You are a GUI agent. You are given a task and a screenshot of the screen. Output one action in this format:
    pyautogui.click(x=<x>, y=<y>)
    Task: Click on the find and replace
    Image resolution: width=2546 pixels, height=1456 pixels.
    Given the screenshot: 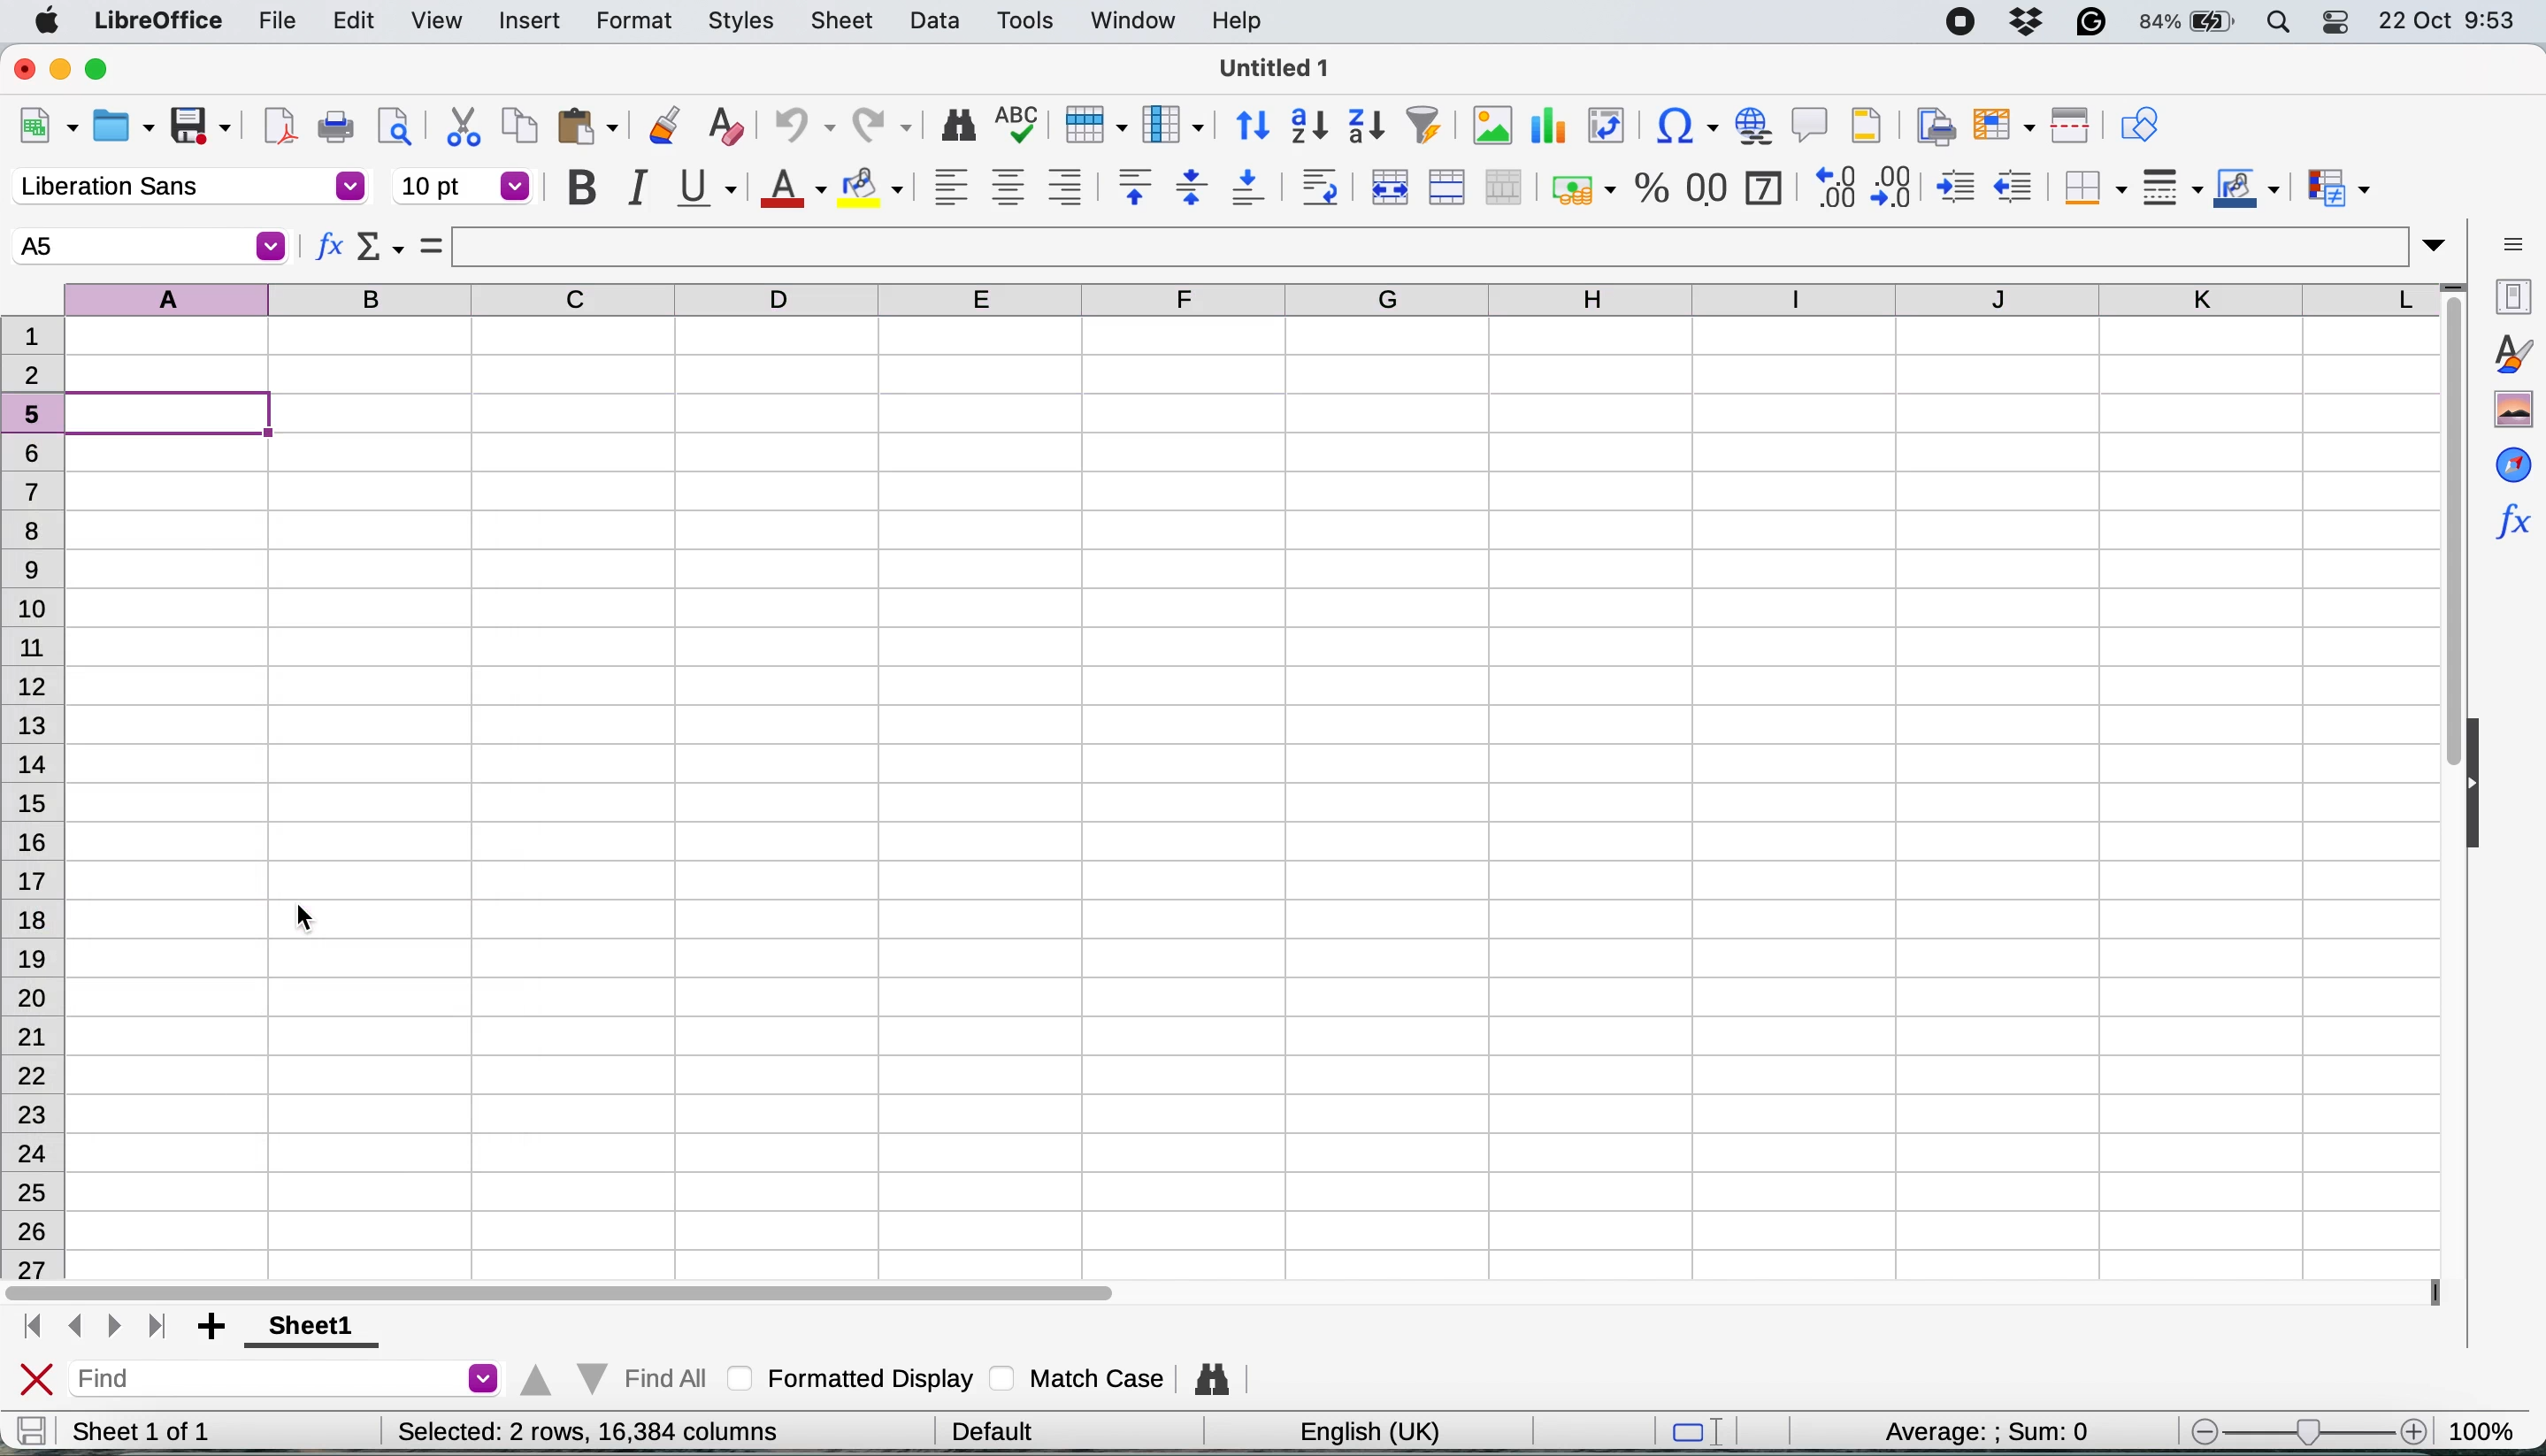 What is the action you would take?
    pyautogui.click(x=1215, y=1379)
    